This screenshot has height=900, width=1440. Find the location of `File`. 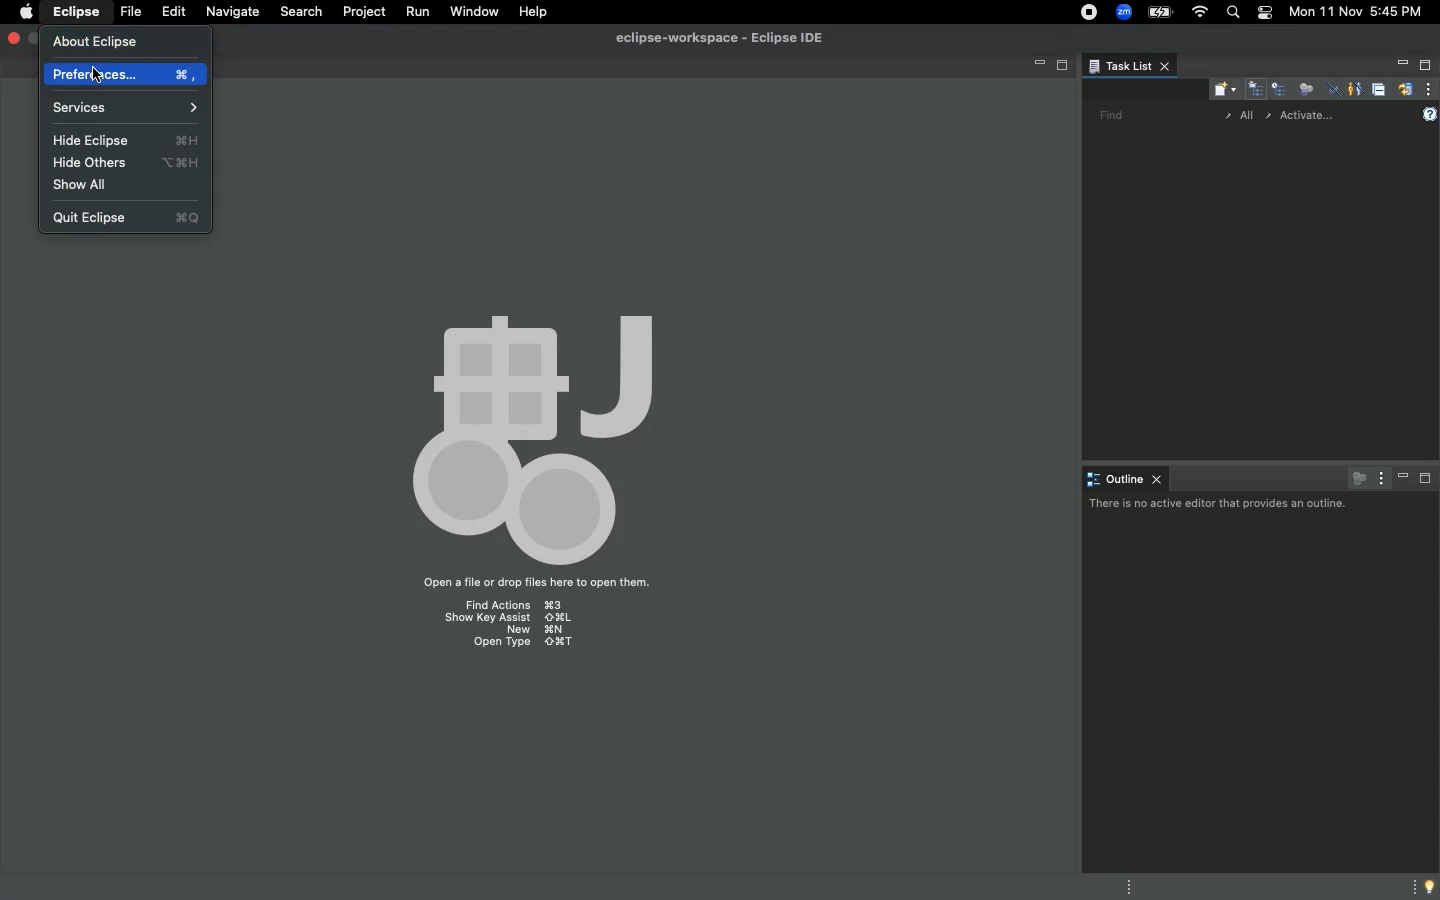

File is located at coordinates (129, 12).